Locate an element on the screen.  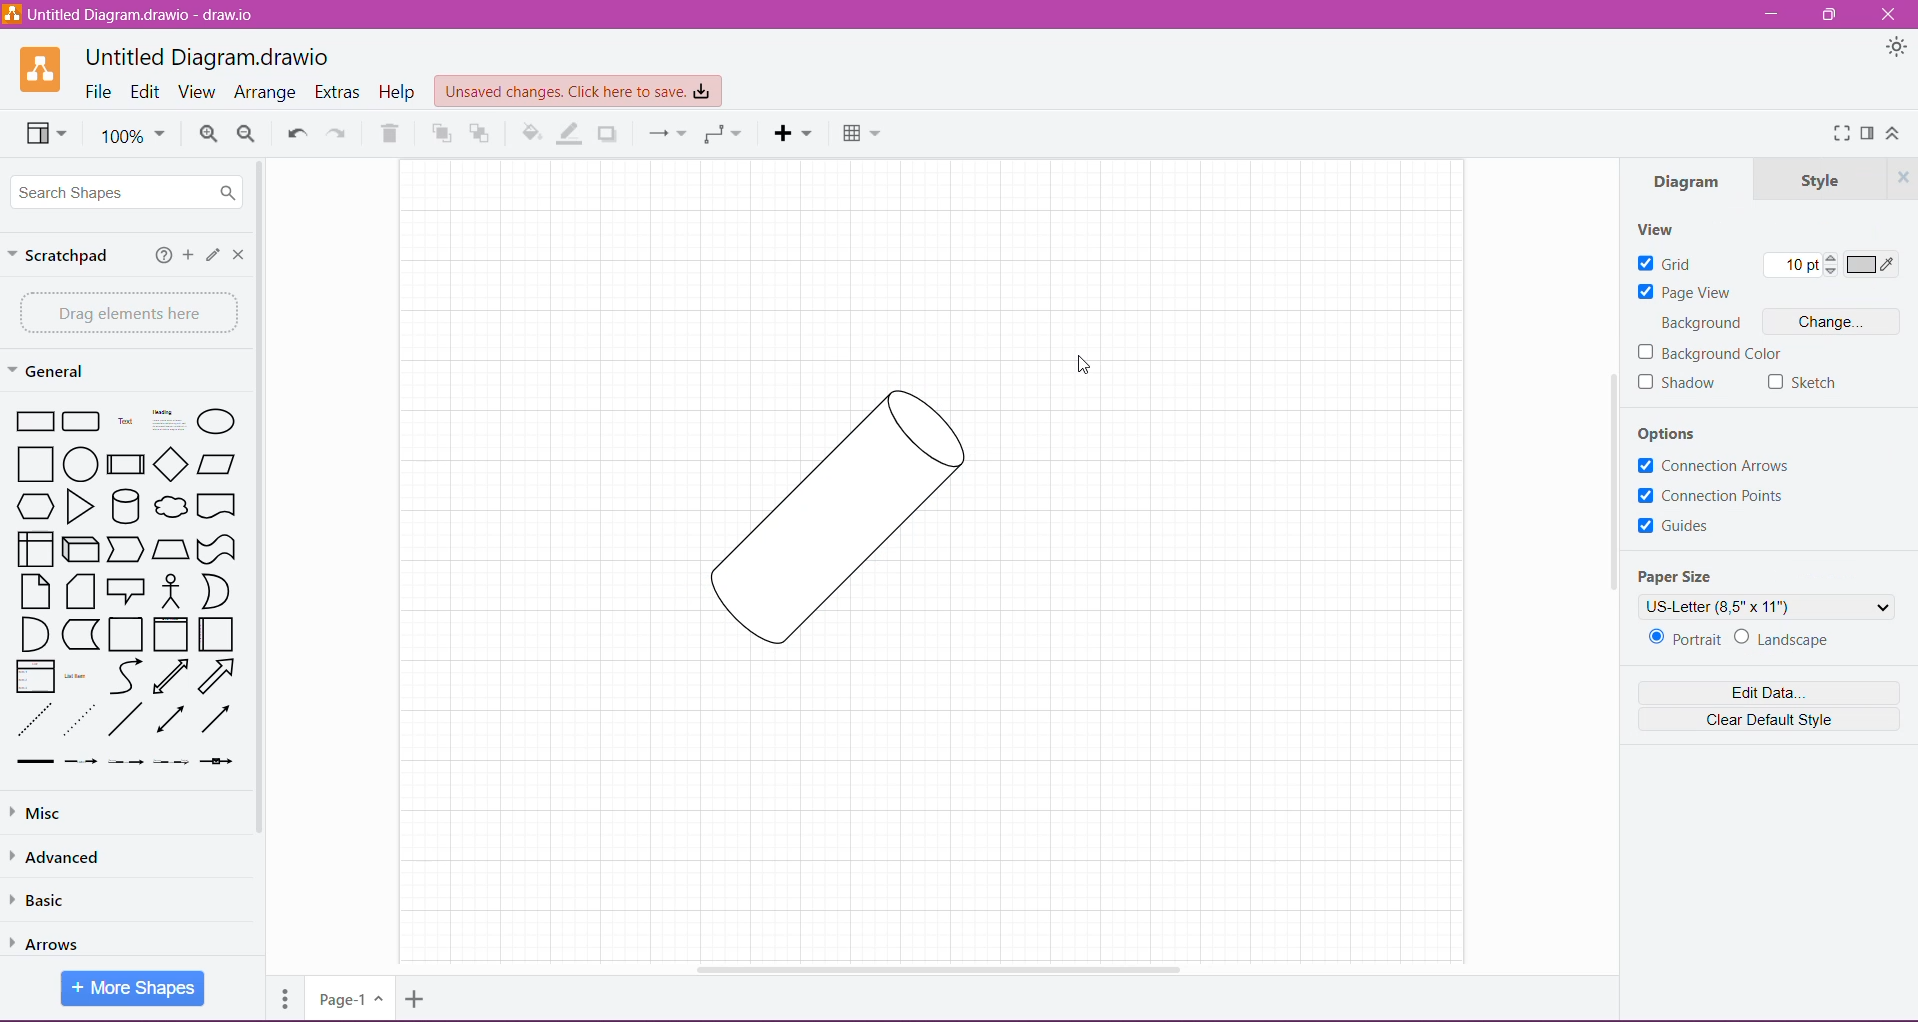
Shape rotated by 45 degrees is located at coordinates (817, 515).